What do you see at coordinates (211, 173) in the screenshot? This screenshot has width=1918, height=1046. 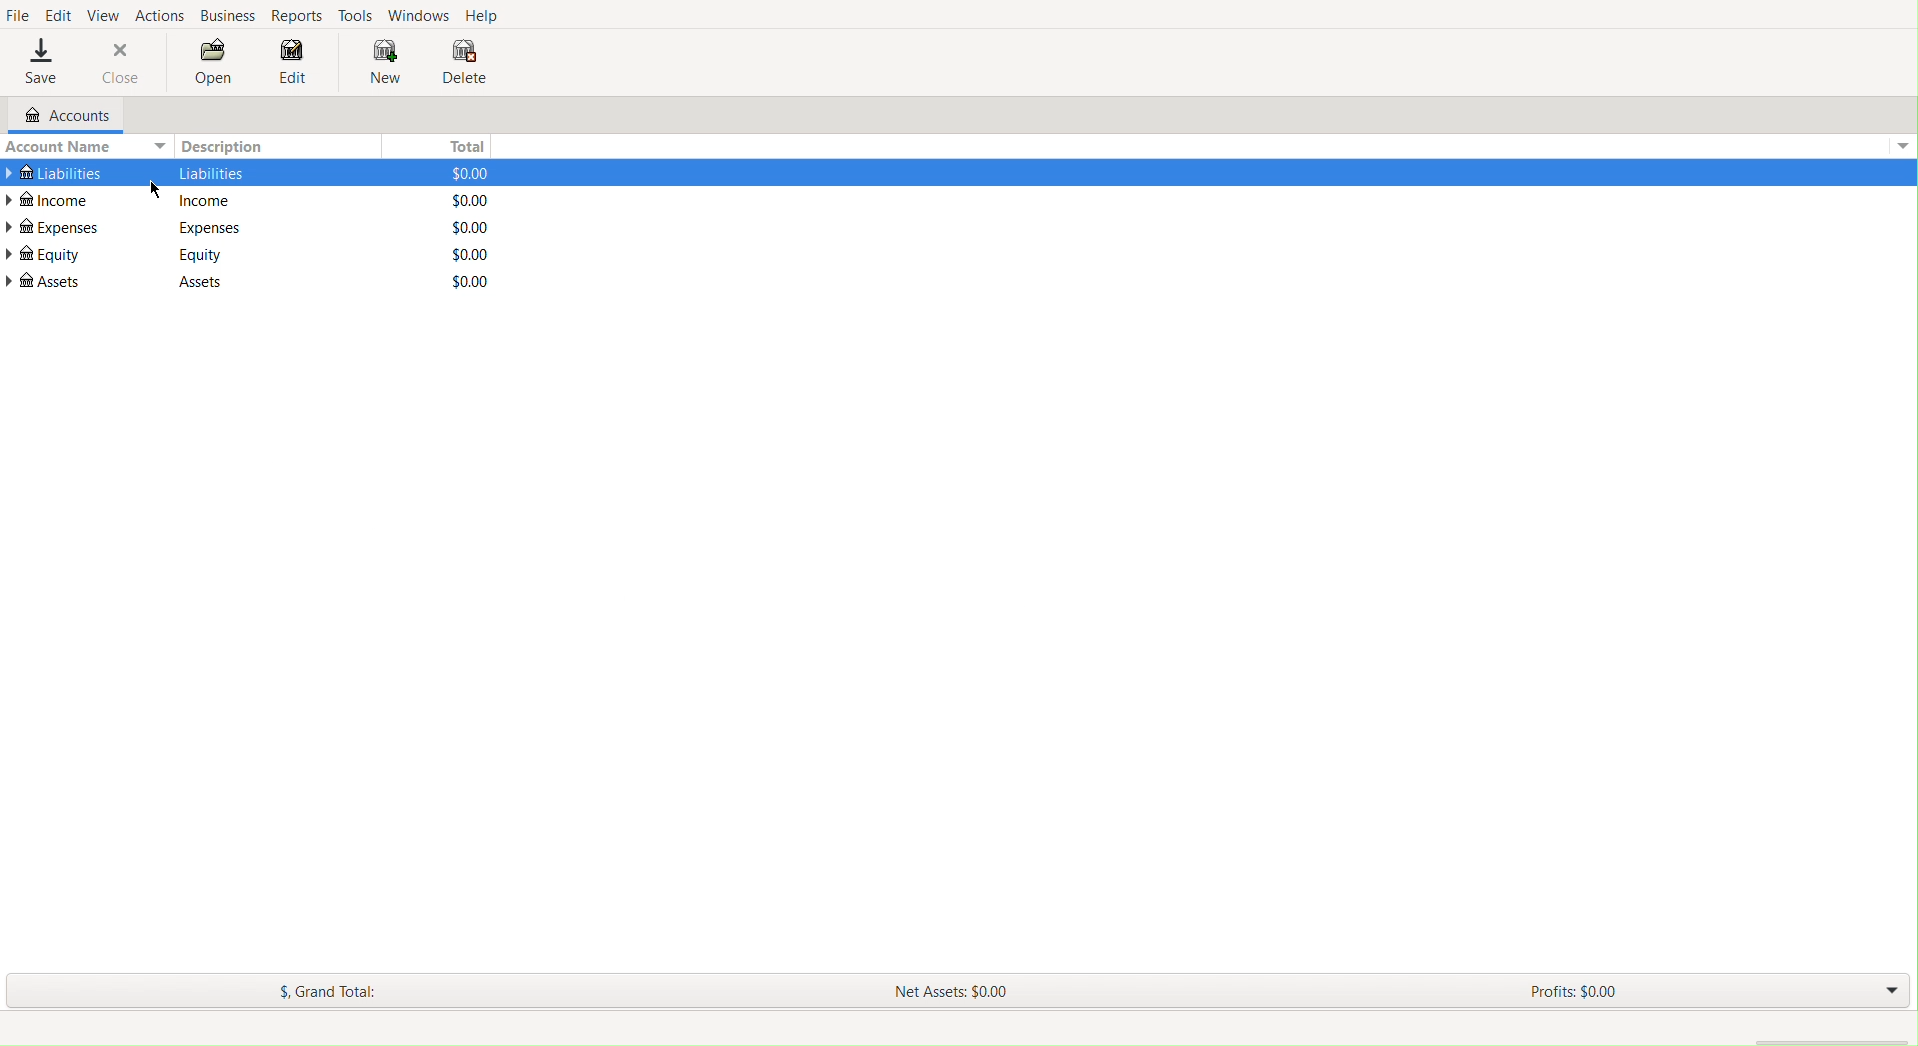 I see `liabilities` at bounding box center [211, 173].